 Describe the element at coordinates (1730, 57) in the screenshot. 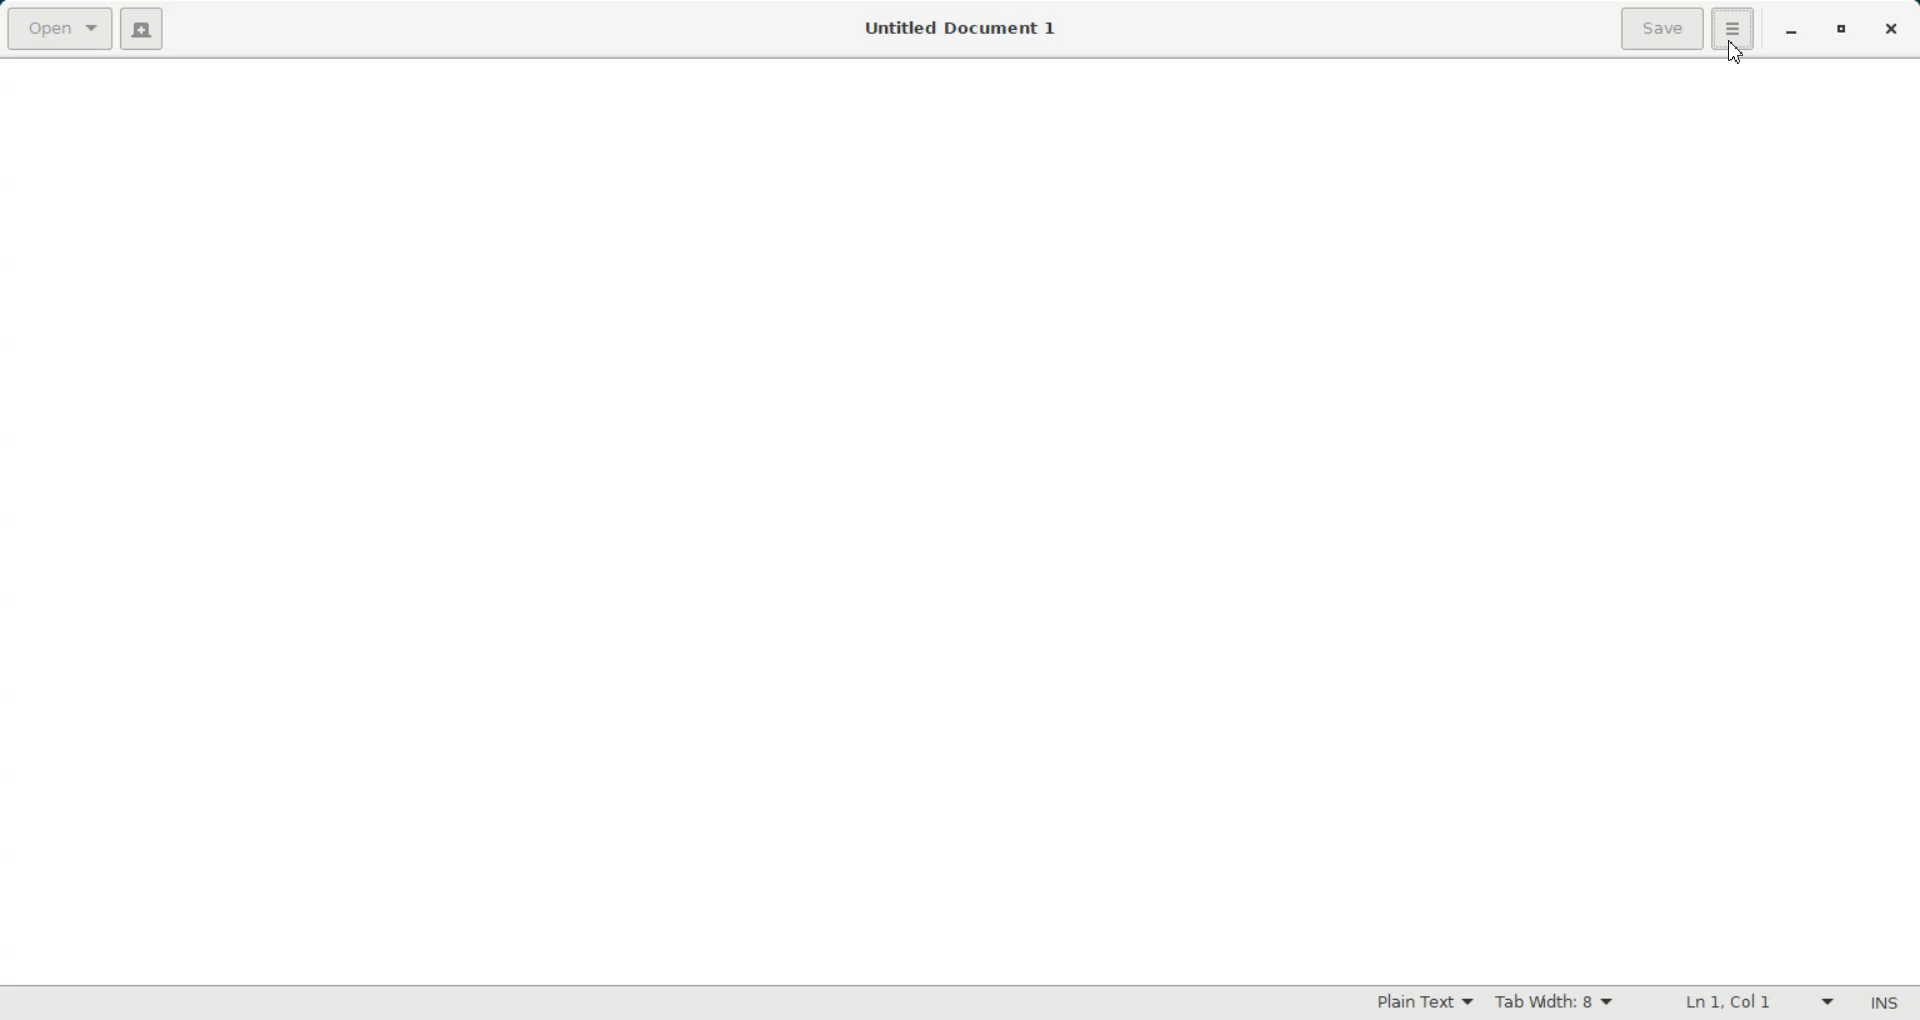

I see `Cursor` at that location.